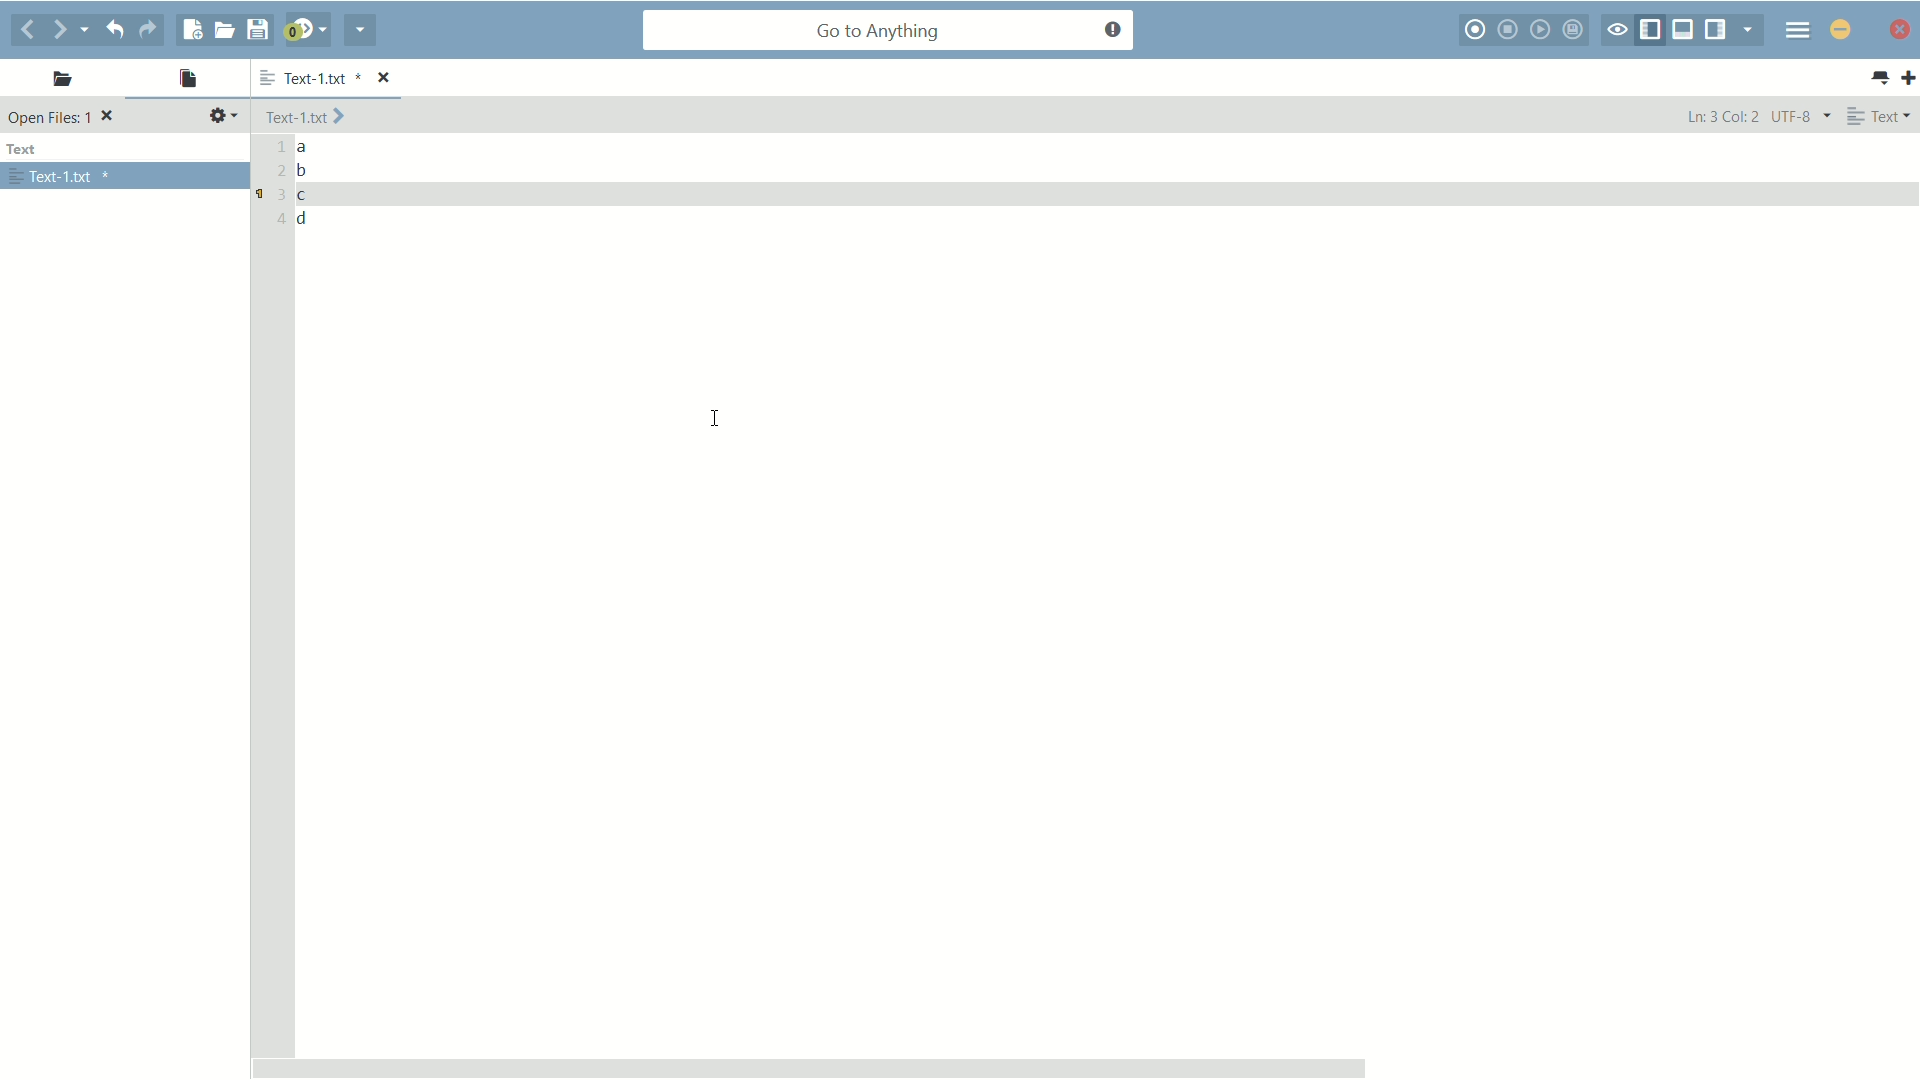 The image size is (1920, 1080). I want to click on more options, so click(262, 79).